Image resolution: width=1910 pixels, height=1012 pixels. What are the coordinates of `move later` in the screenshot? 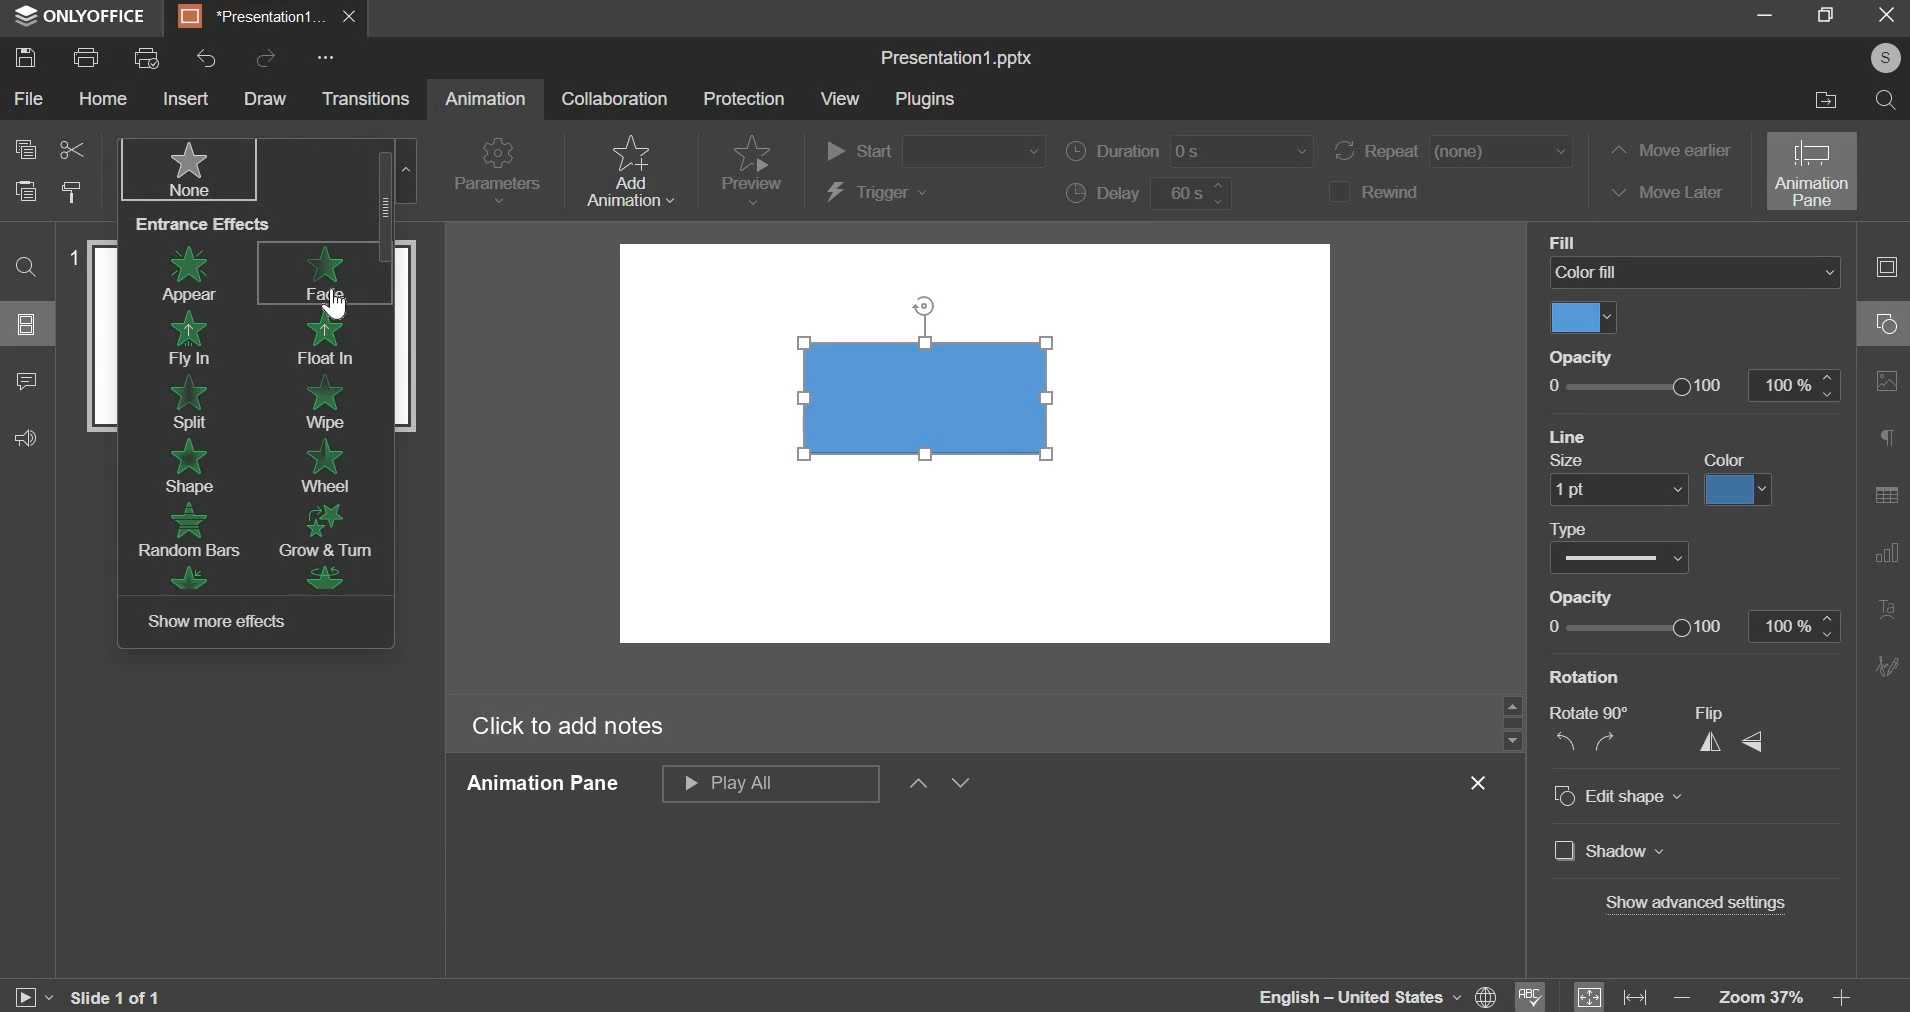 It's located at (1669, 195).